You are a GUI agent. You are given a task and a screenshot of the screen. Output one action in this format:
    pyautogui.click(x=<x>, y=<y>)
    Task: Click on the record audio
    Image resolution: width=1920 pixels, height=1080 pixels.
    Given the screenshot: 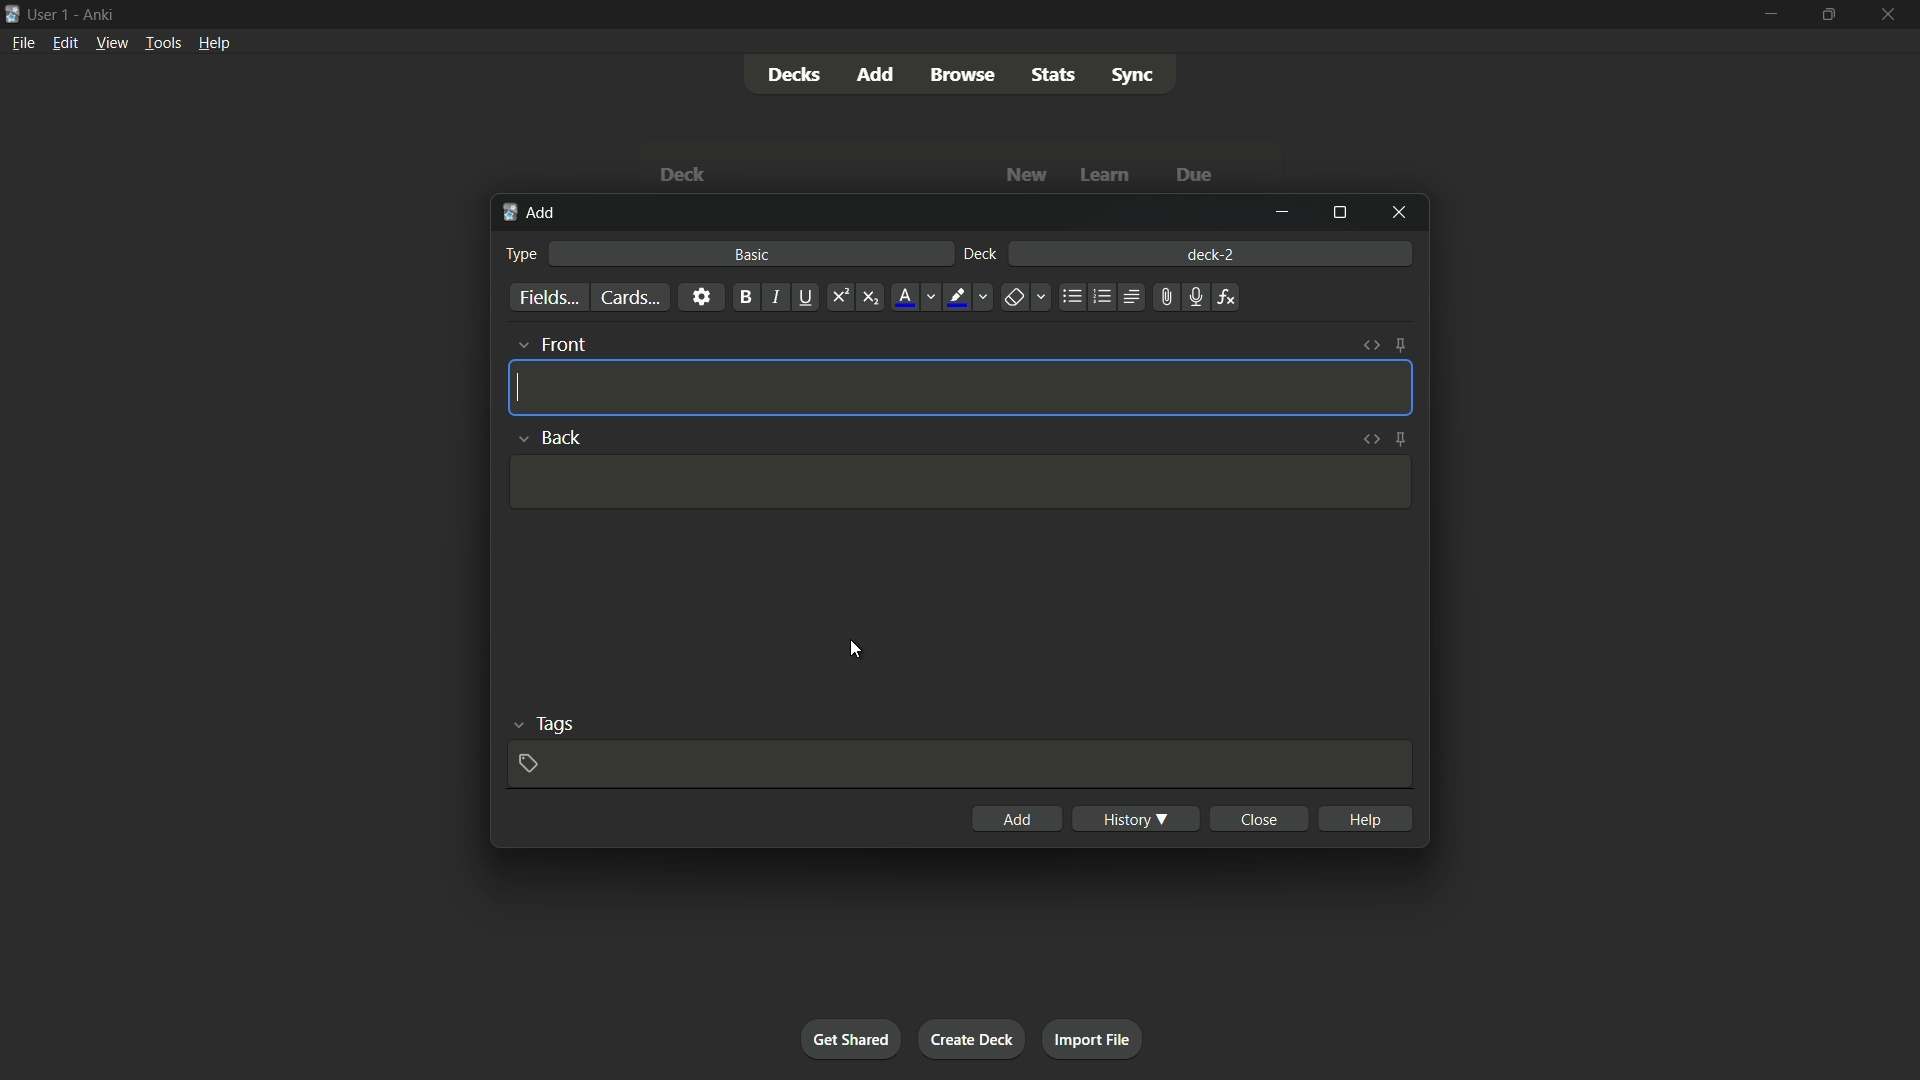 What is the action you would take?
    pyautogui.click(x=1194, y=297)
    